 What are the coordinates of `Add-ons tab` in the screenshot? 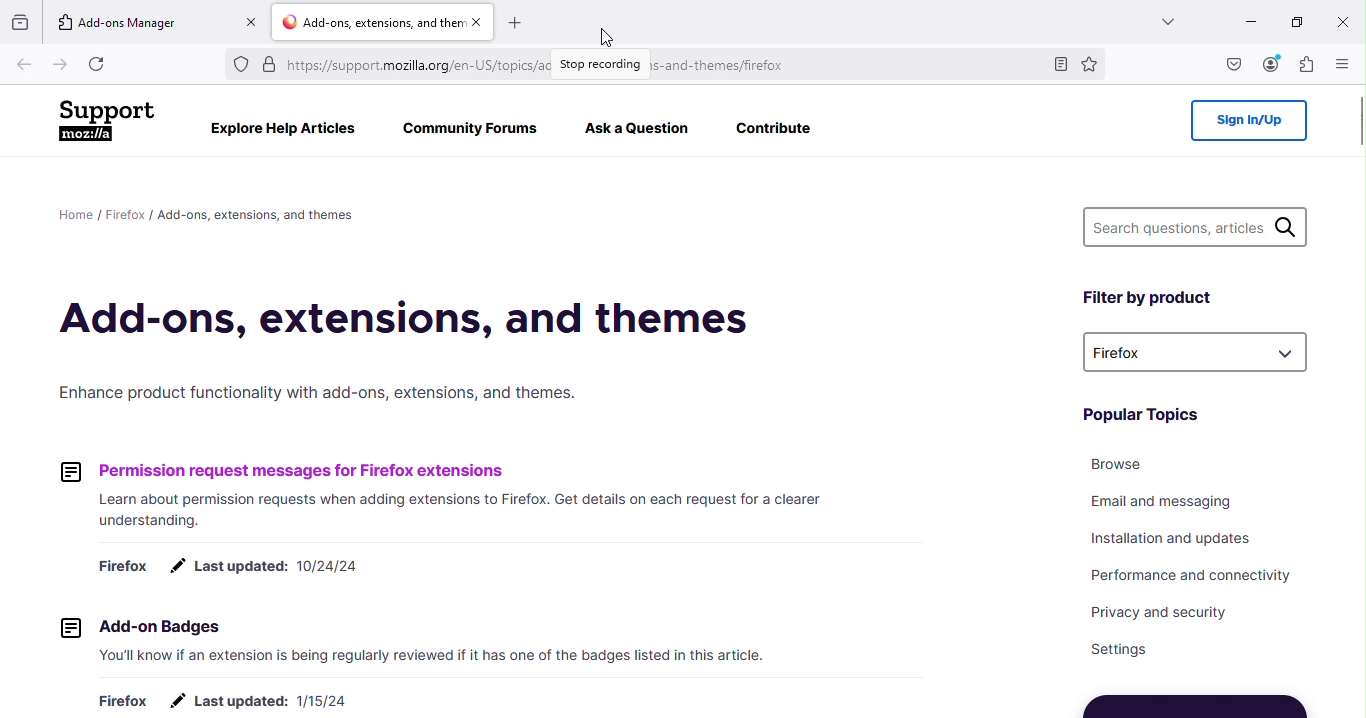 It's located at (371, 23).